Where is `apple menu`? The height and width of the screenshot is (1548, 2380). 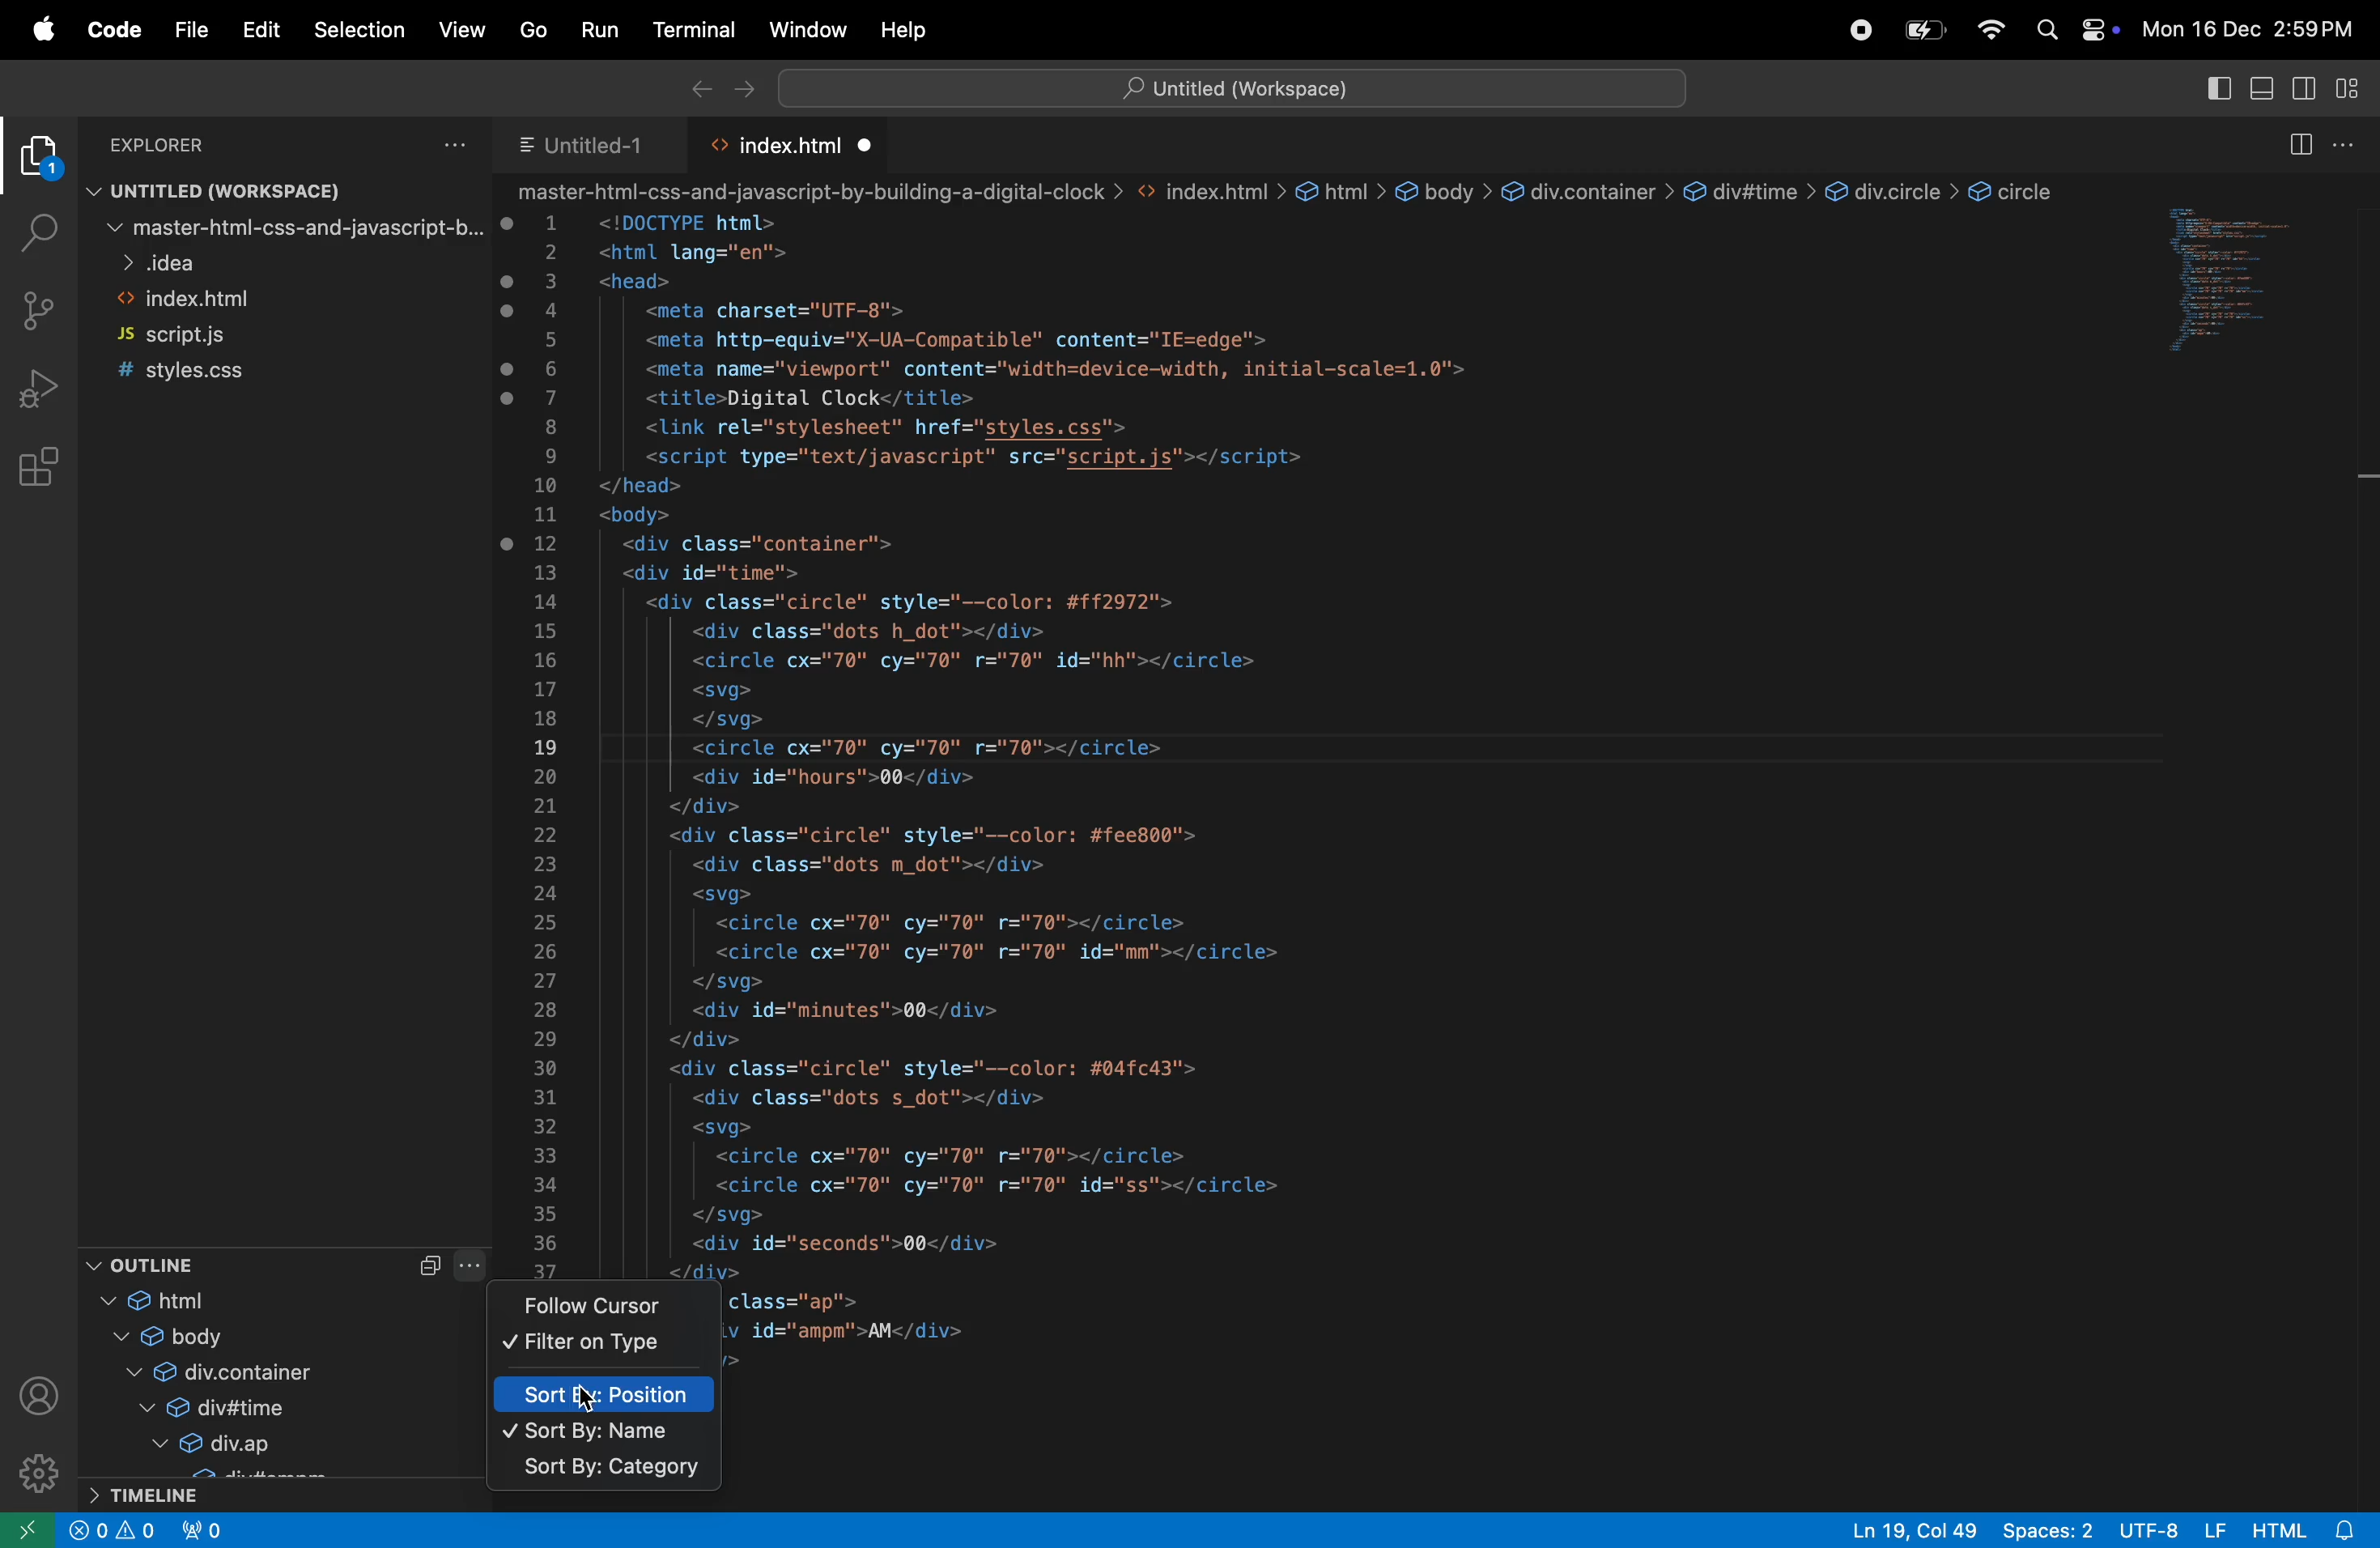 apple menu is located at coordinates (36, 29).